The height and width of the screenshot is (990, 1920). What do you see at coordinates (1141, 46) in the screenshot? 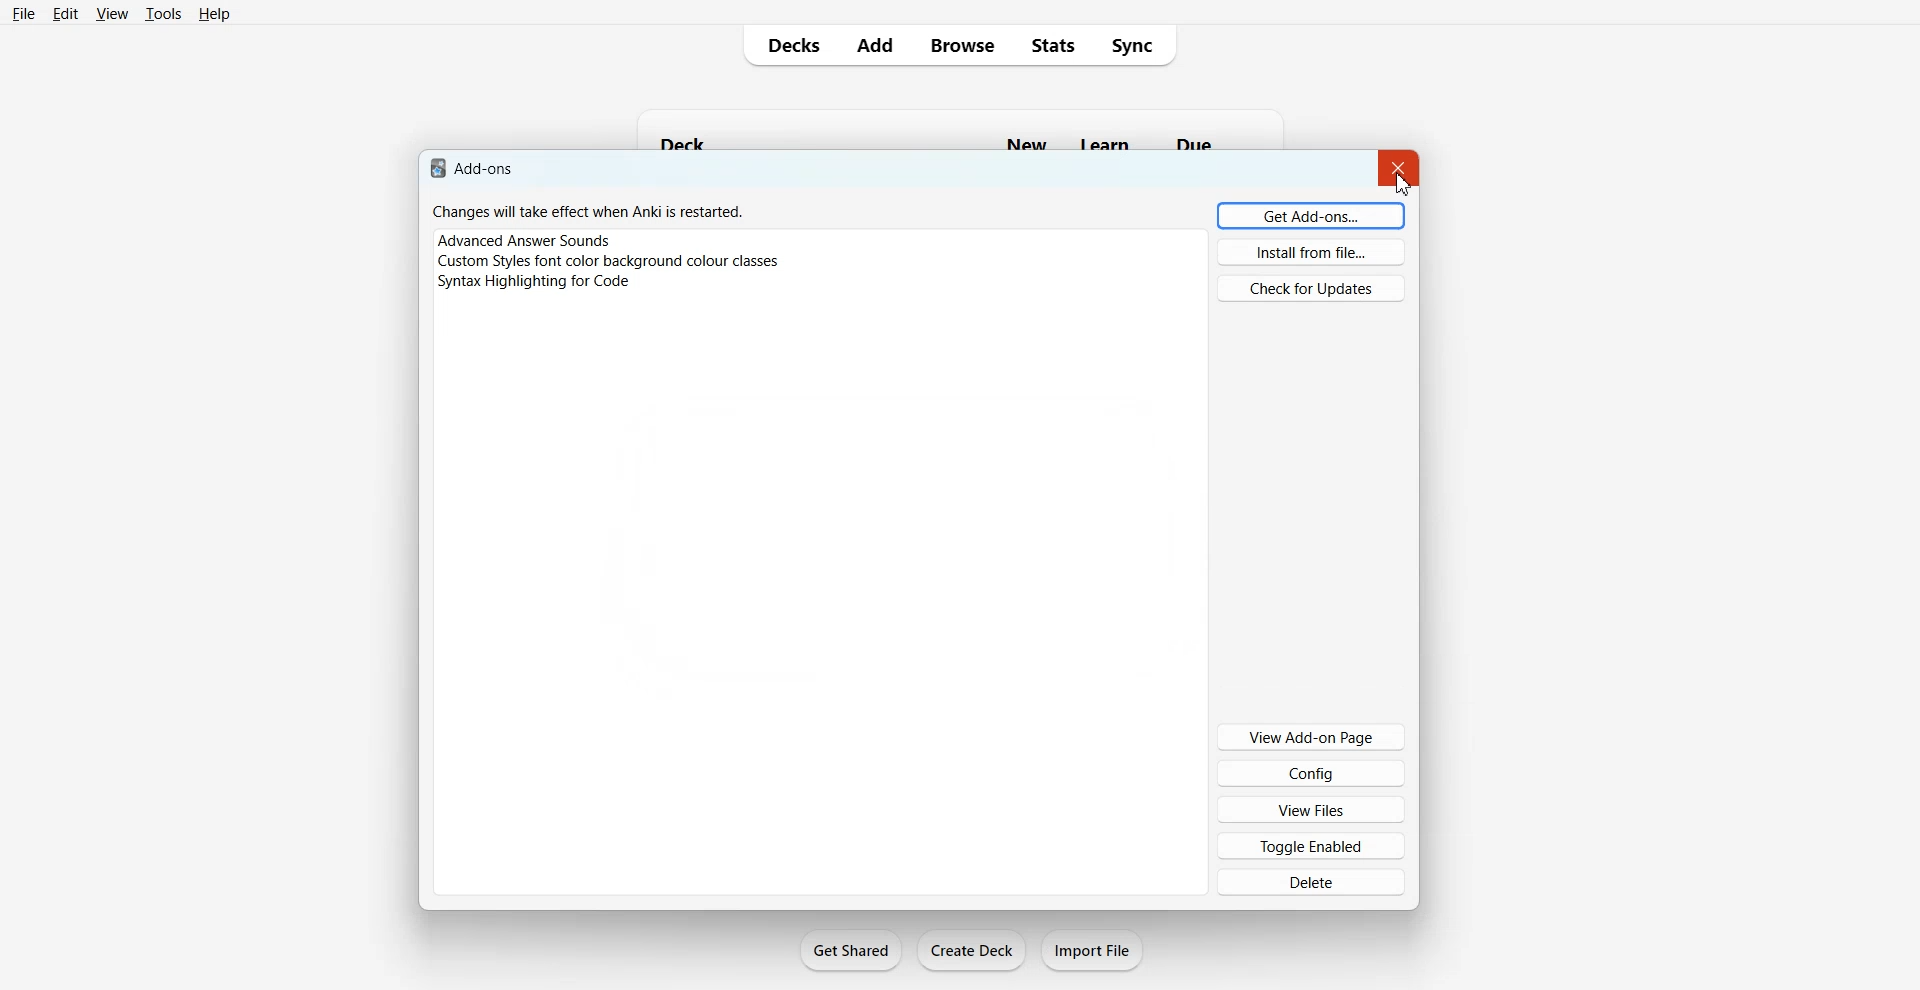
I see `Sync` at bounding box center [1141, 46].